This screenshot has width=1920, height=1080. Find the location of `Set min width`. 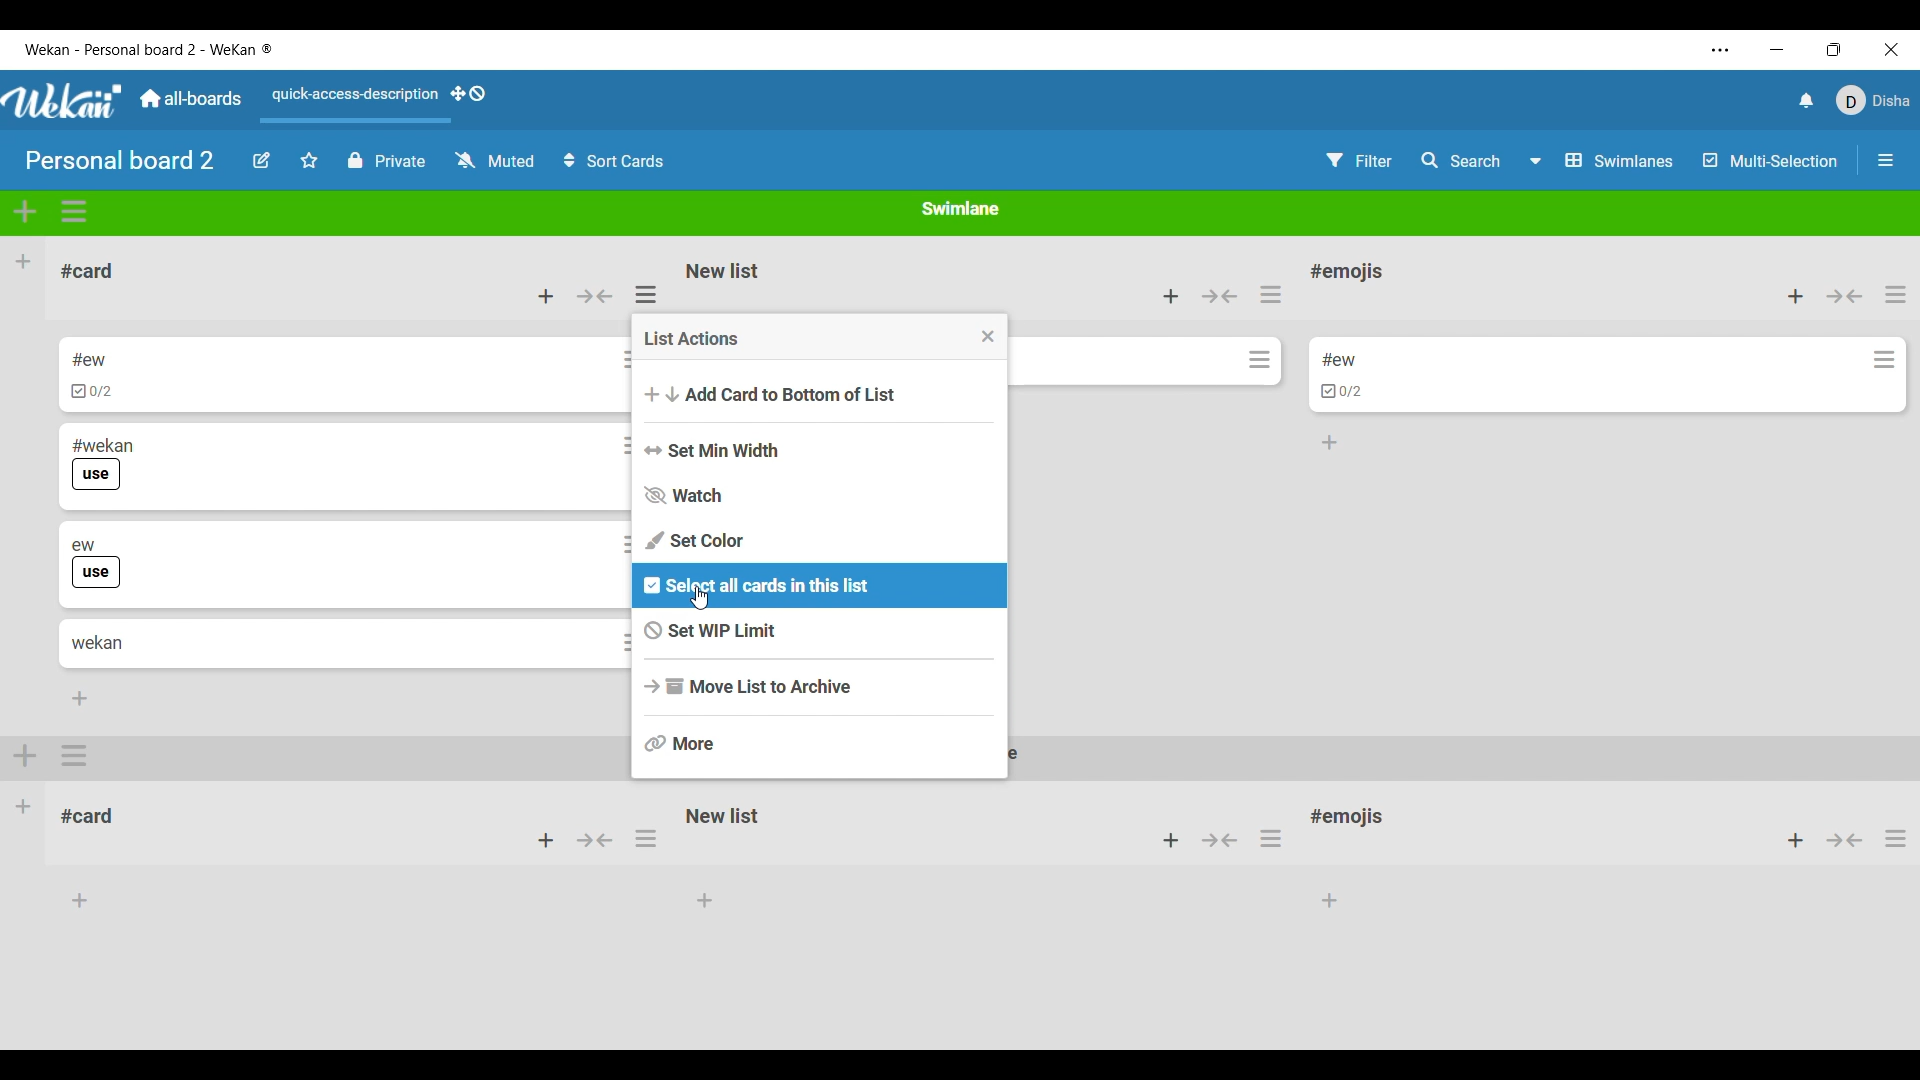

Set min width is located at coordinates (821, 450).